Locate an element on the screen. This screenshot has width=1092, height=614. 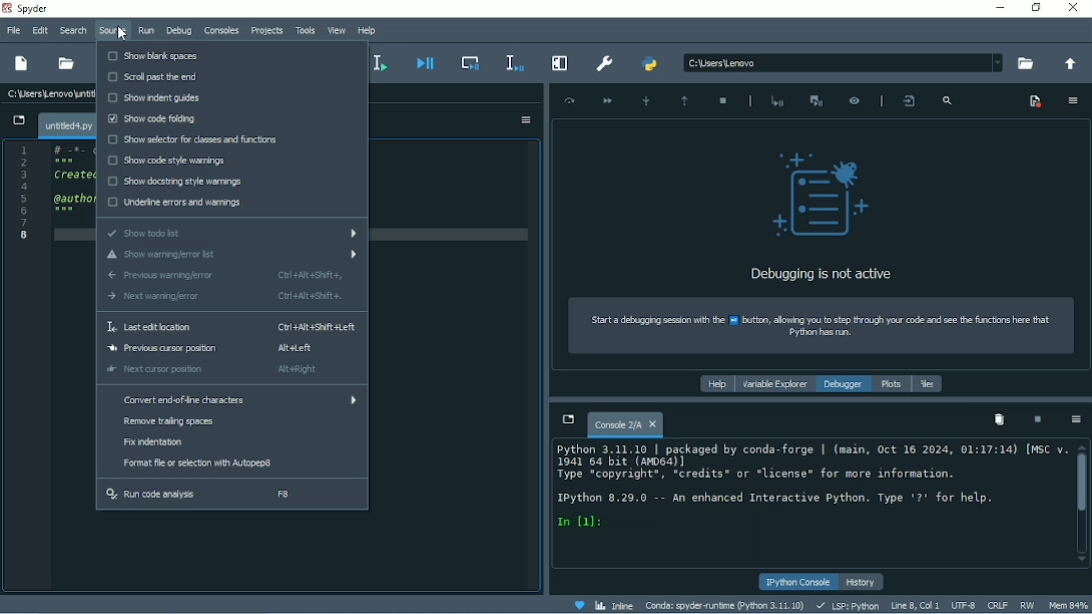
Debug cell is located at coordinates (472, 62).